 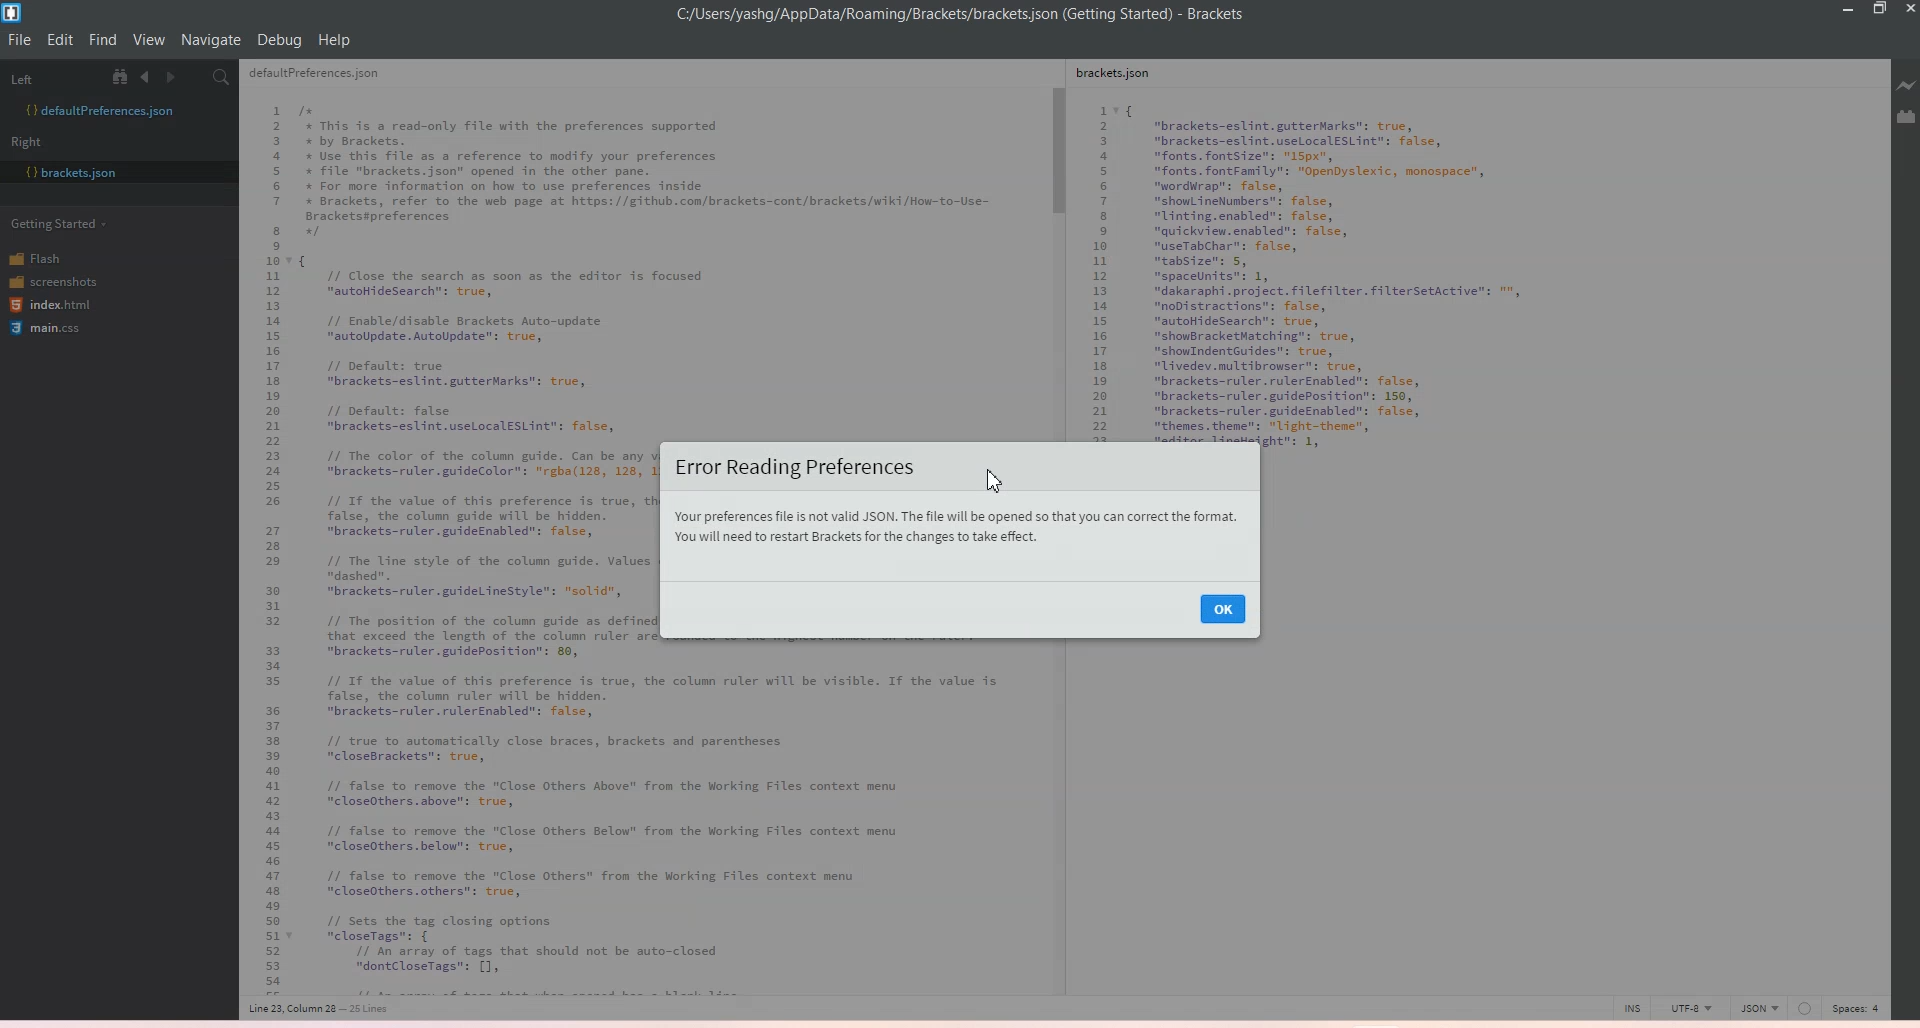 What do you see at coordinates (53, 306) in the screenshot?
I see `index.html` at bounding box center [53, 306].